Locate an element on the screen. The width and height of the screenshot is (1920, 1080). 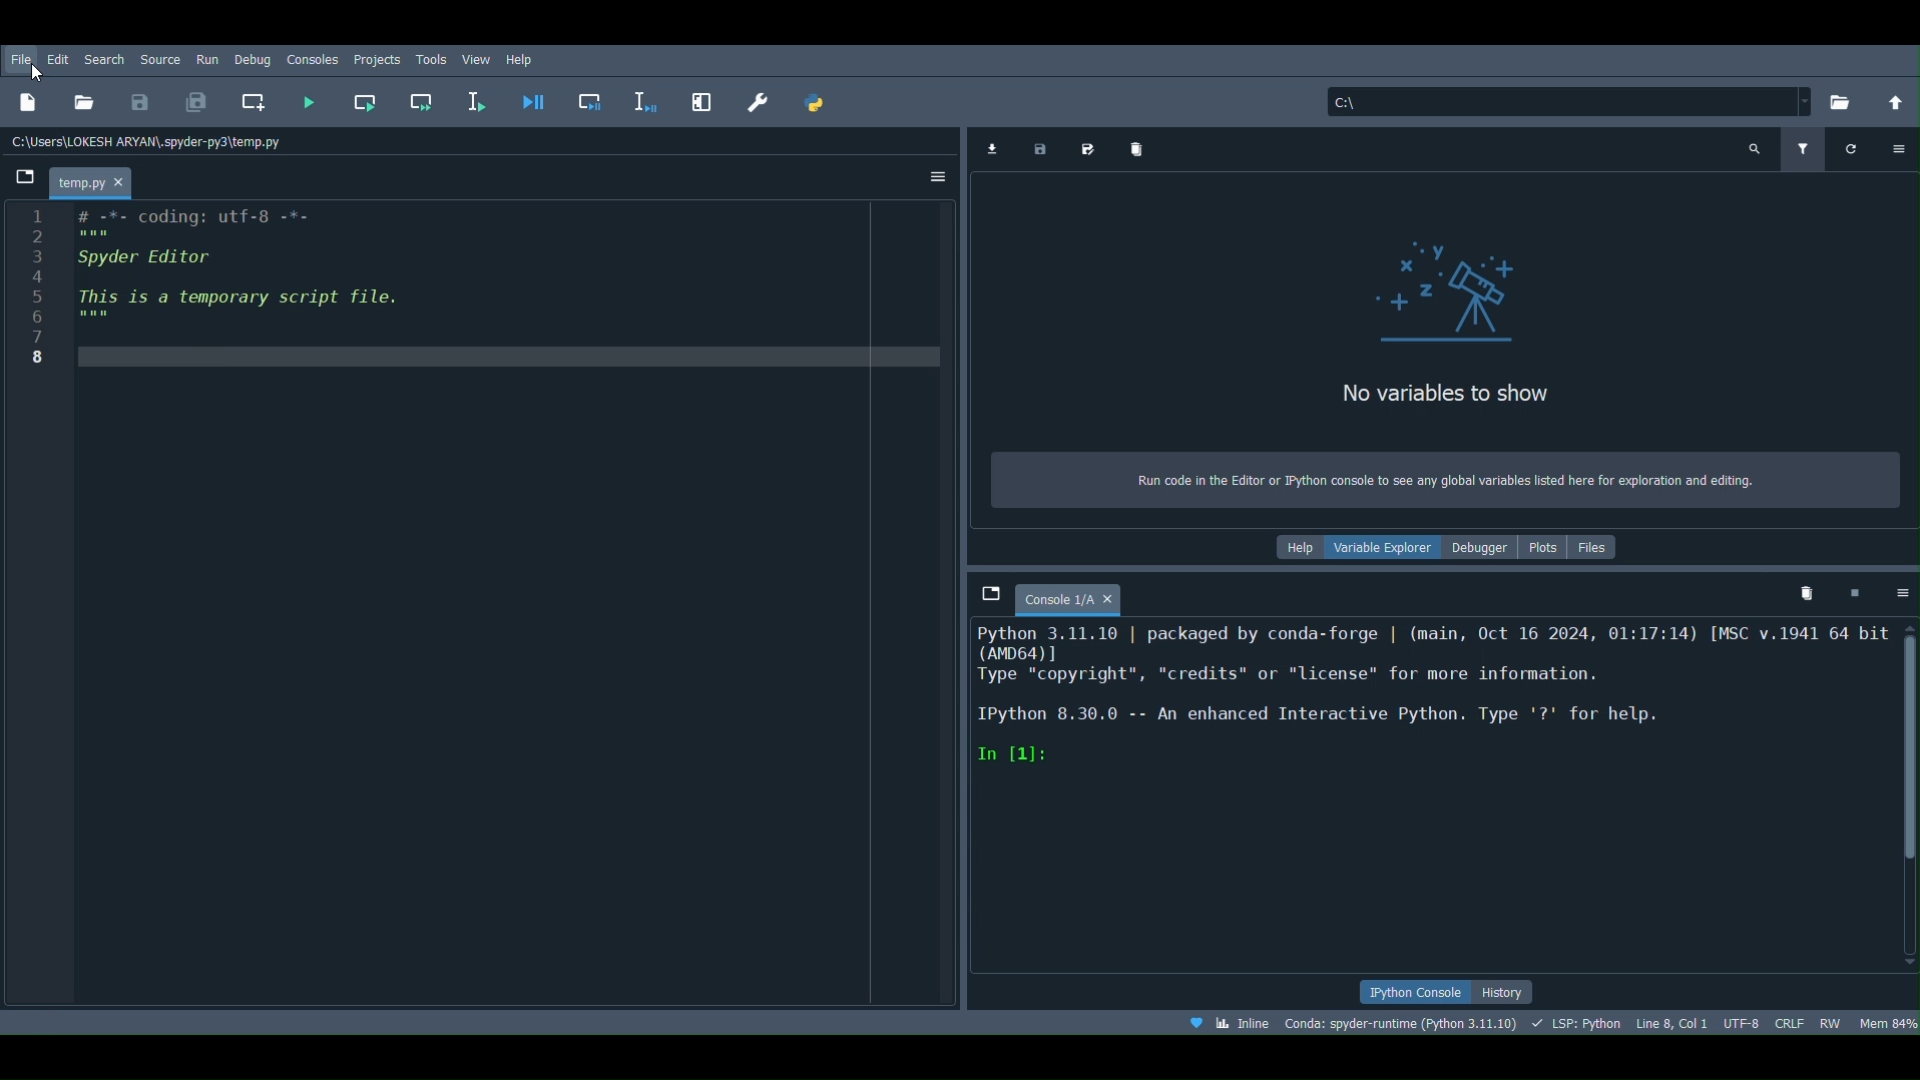
Filter variables is located at coordinates (1802, 146).